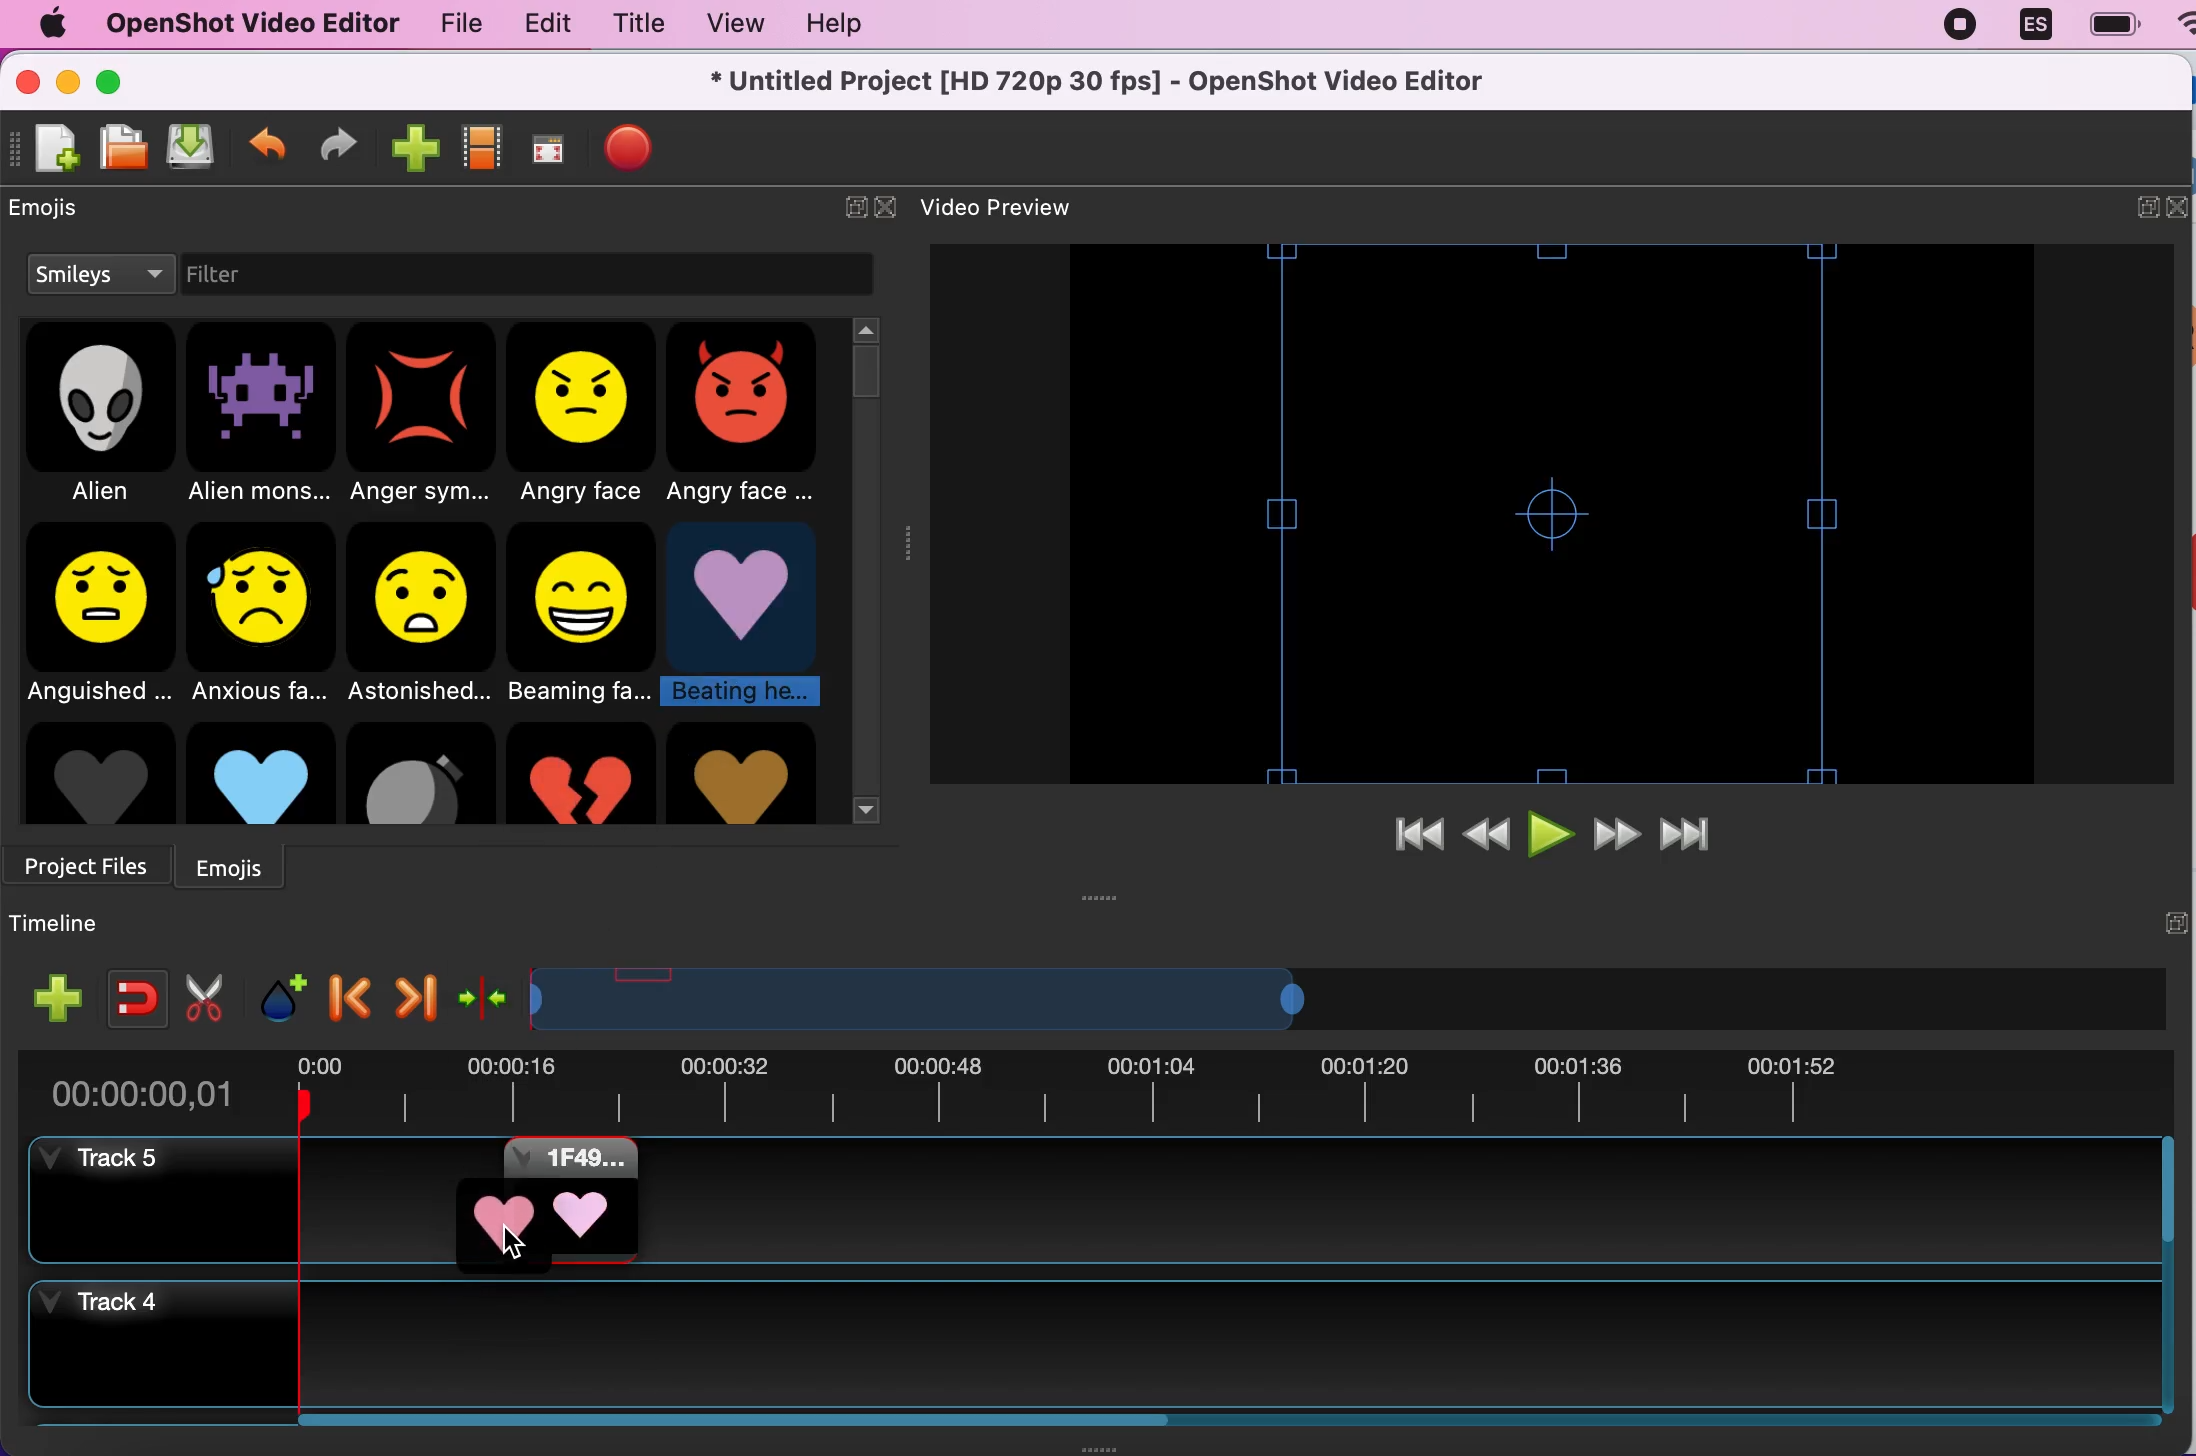 Image resolution: width=2196 pixels, height=1456 pixels. I want to click on export file, so click(629, 150).